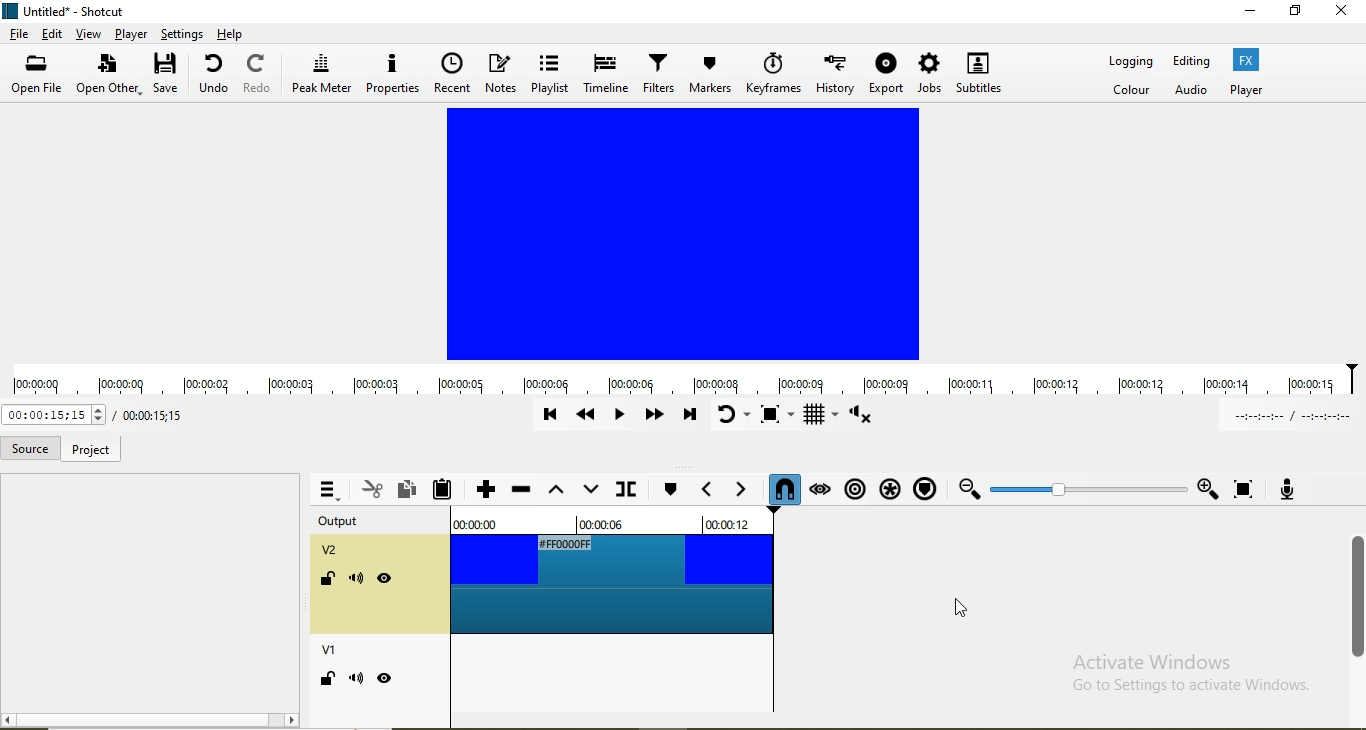 The width and height of the screenshot is (1366, 730). Describe the element at coordinates (385, 579) in the screenshot. I see `visibility` at that location.